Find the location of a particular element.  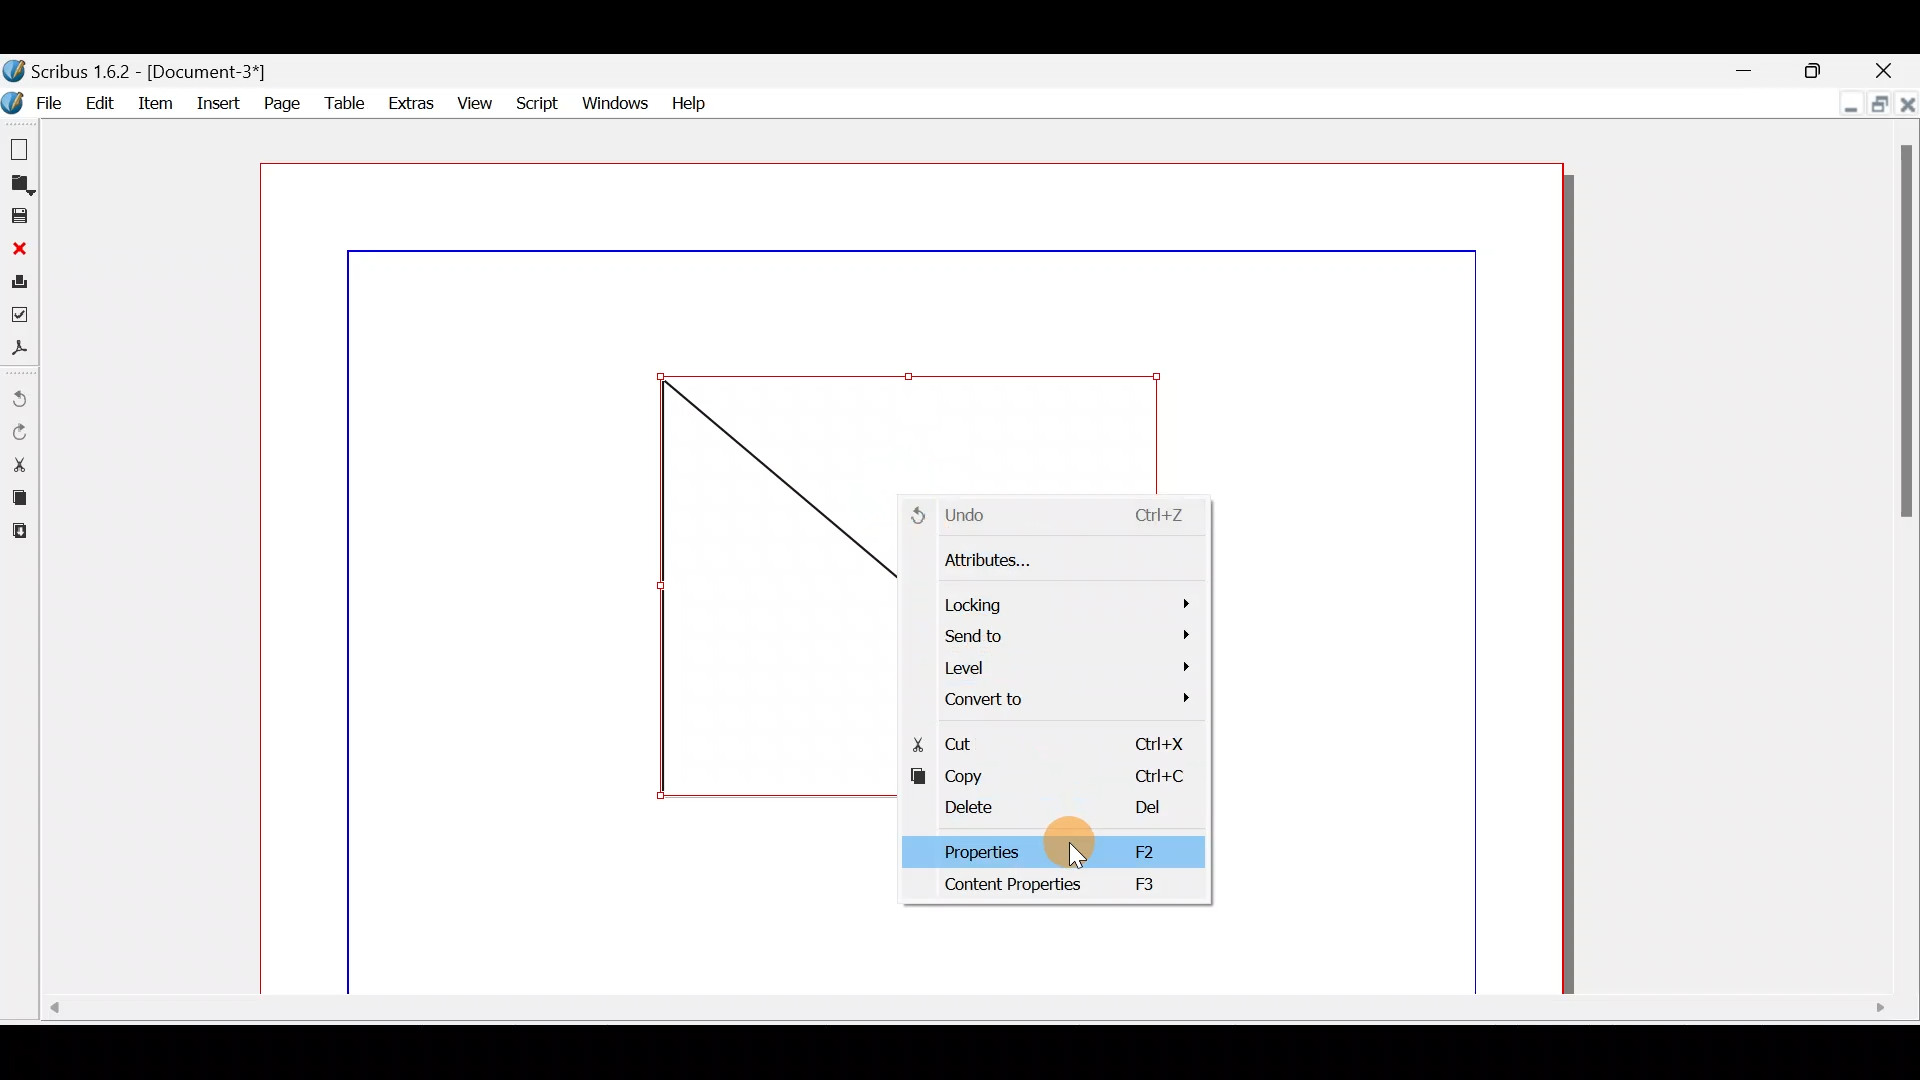

Copy is located at coordinates (1051, 779).